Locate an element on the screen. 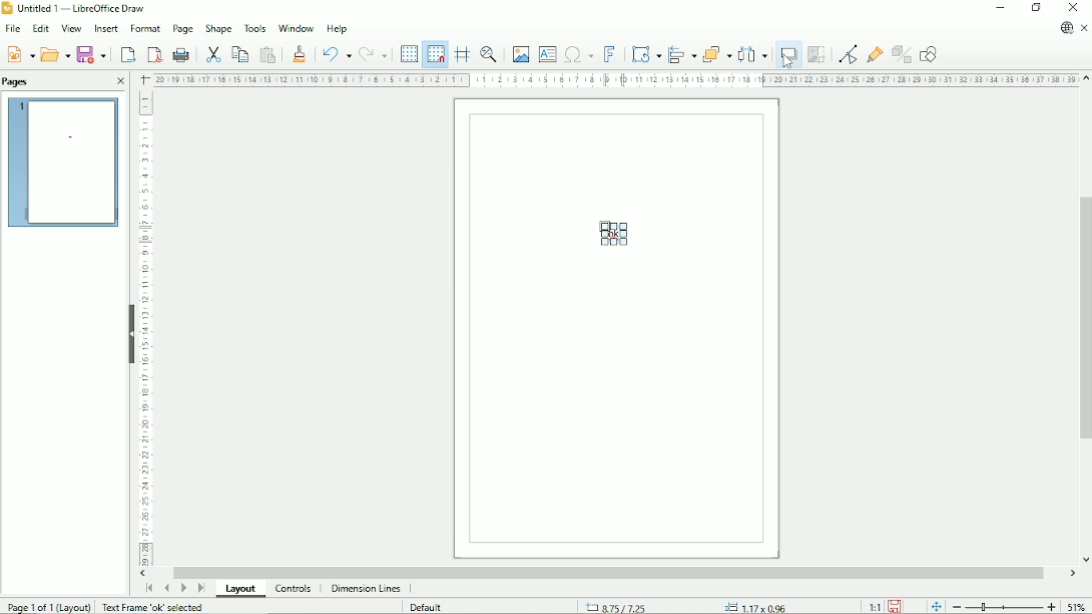 The image size is (1092, 614). Preview is located at coordinates (64, 163).